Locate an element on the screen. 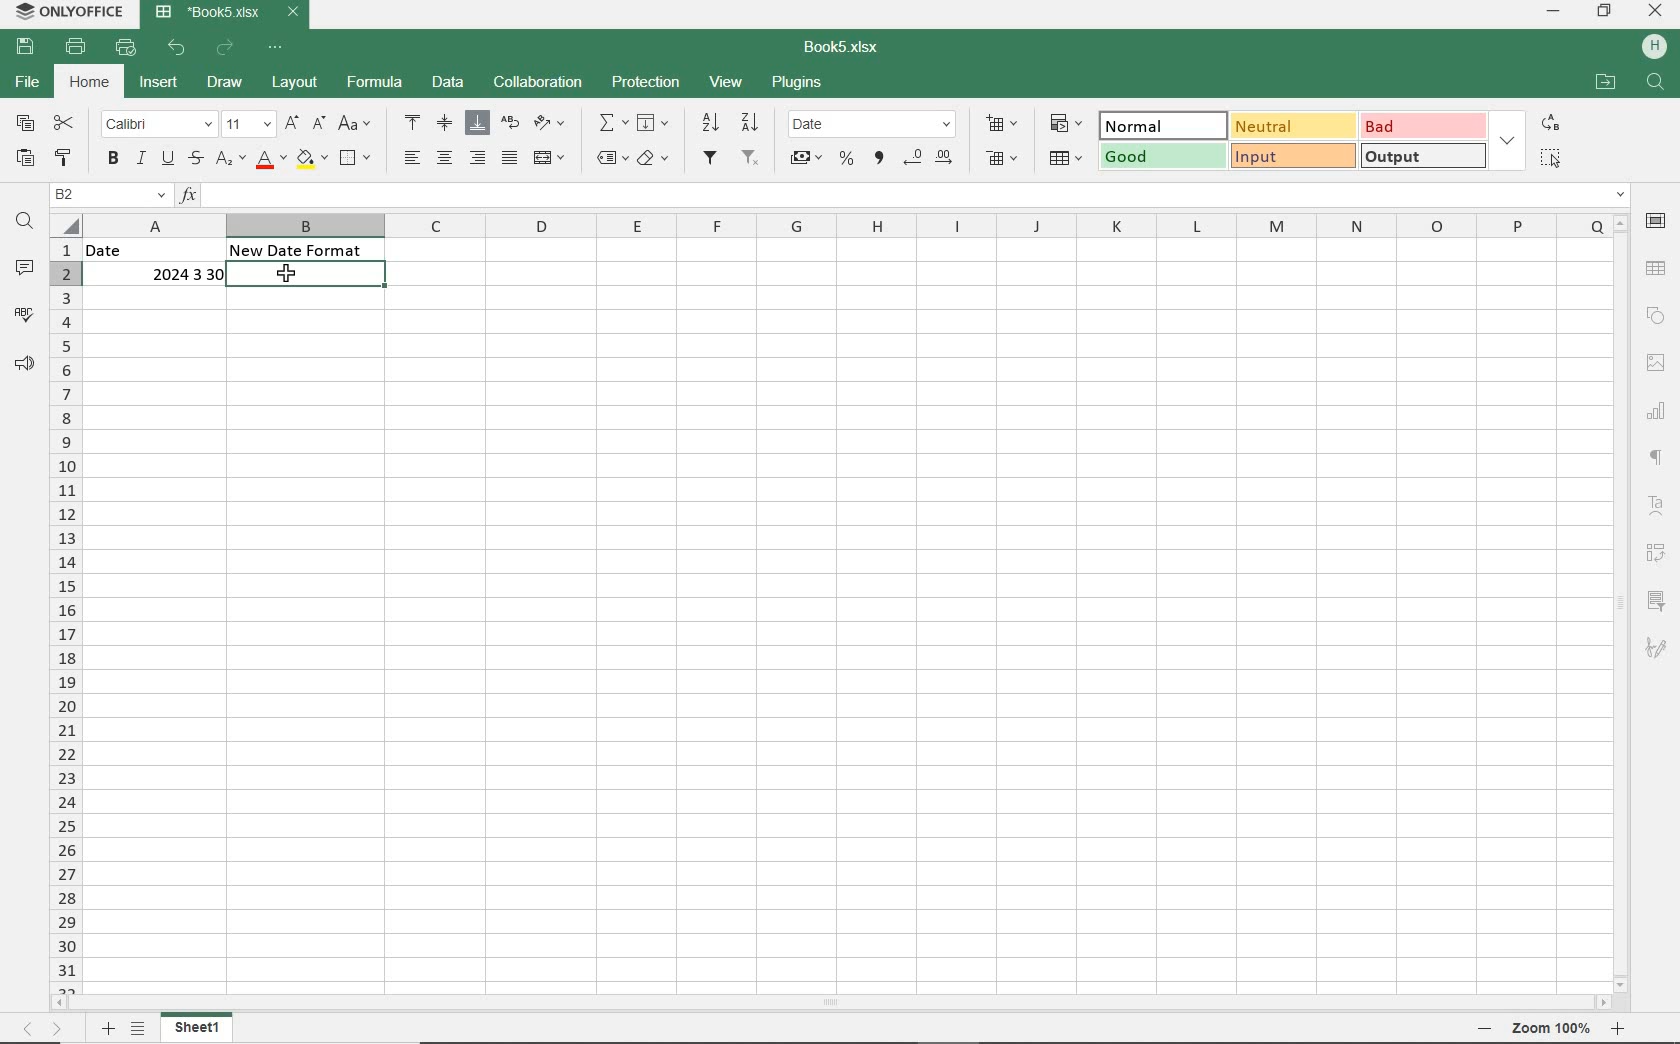 The height and width of the screenshot is (1044, 1680). ACCOUNTING STYLE is located at coordinates (808, 160).